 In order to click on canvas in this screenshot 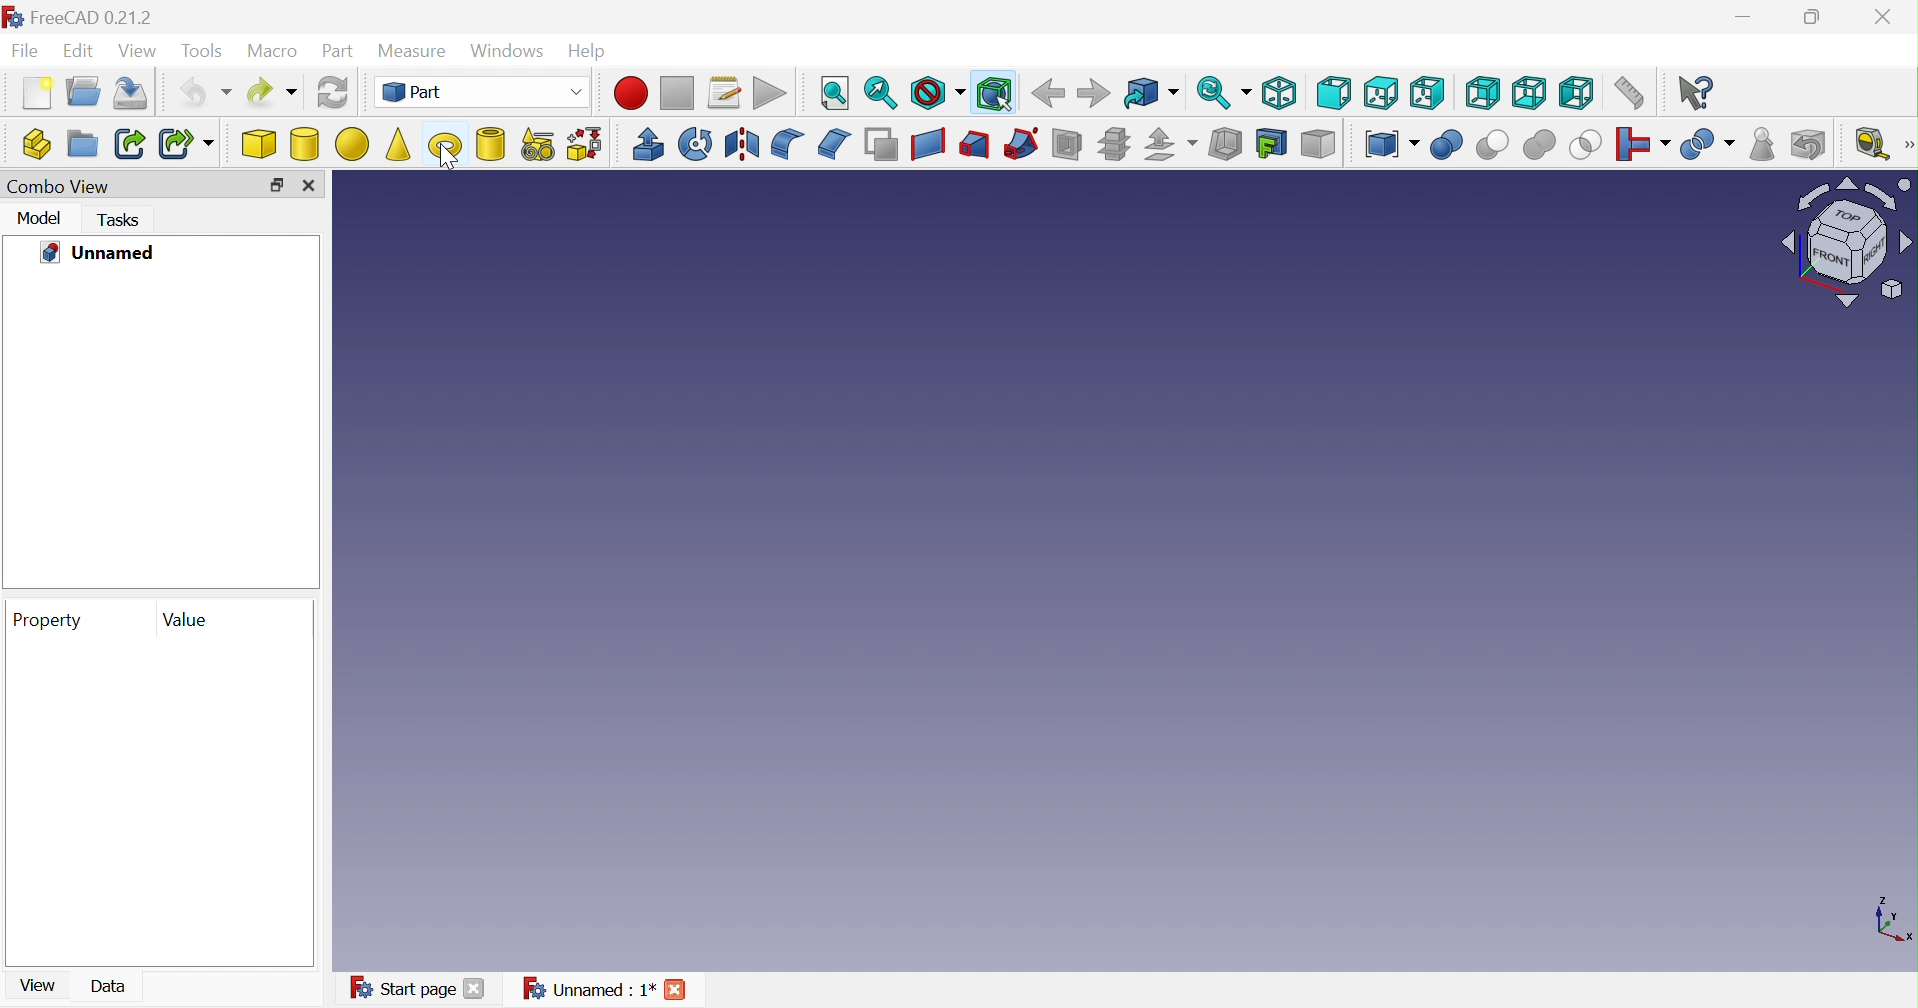, I will do `click(1057, 572)`.